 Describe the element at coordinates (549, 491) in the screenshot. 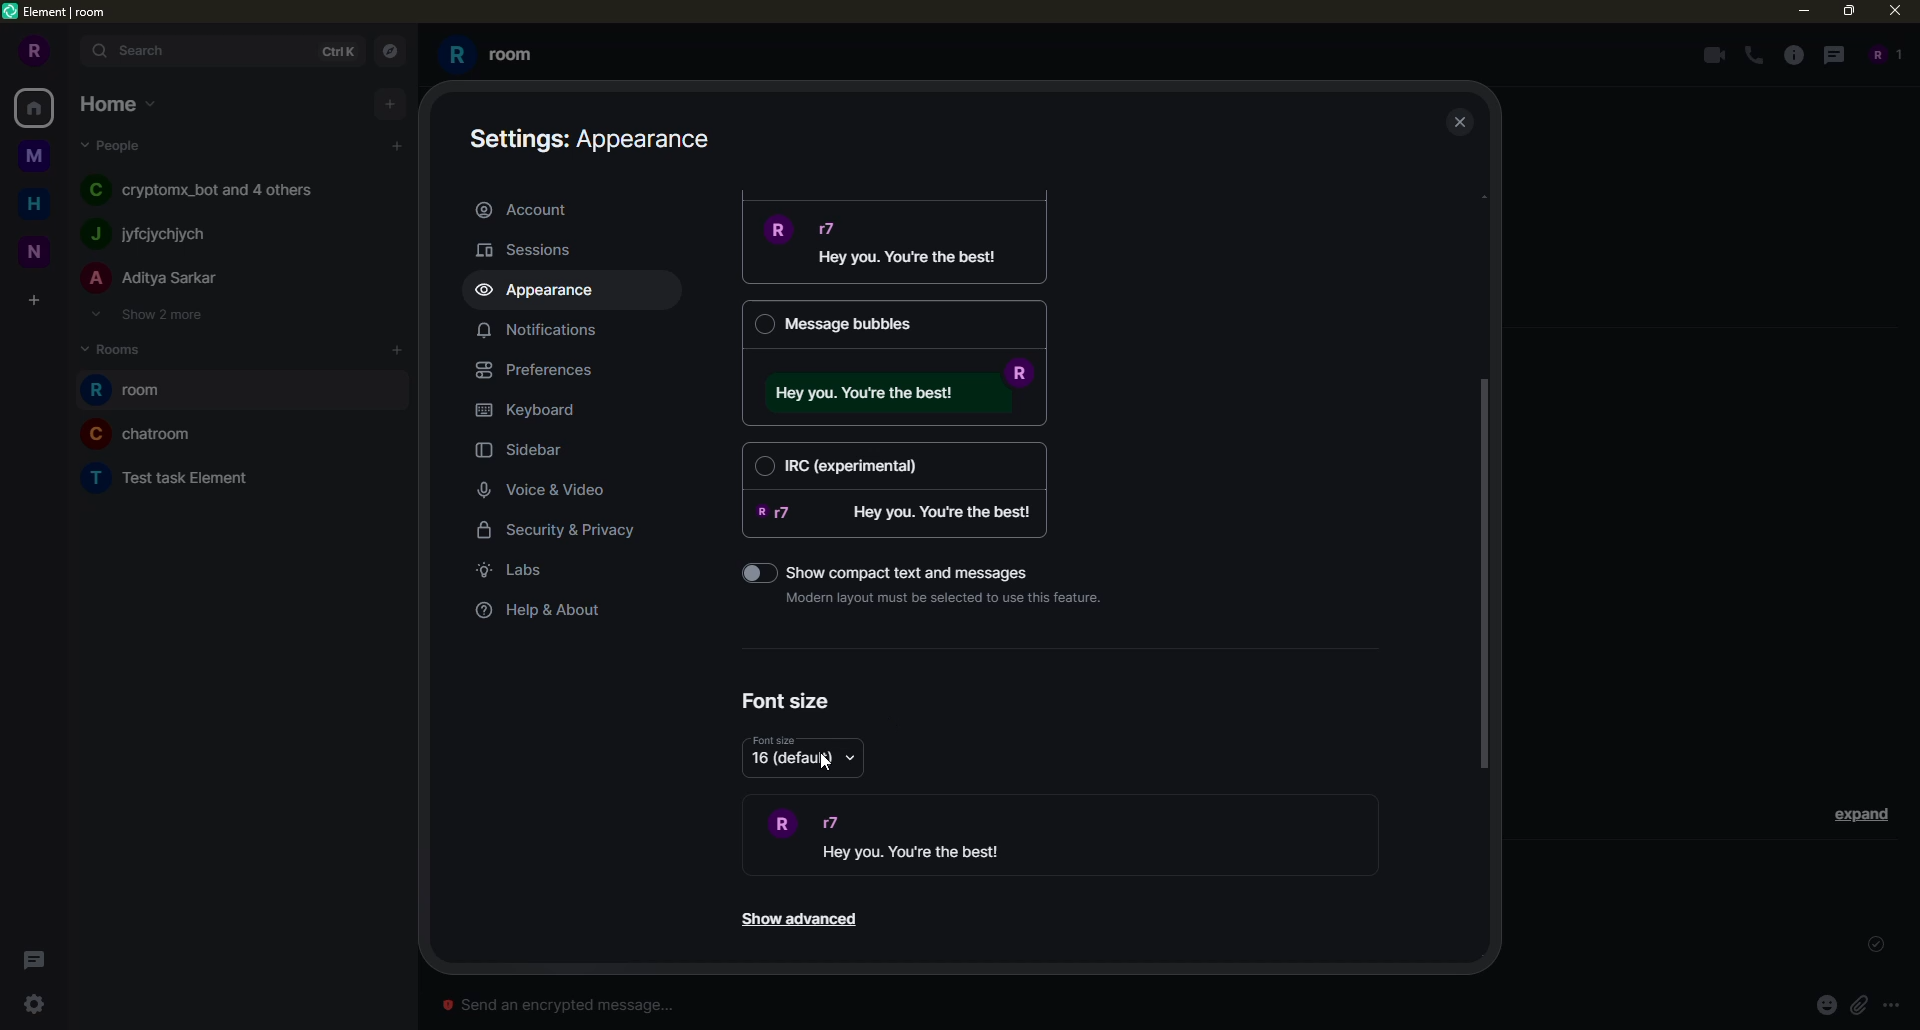

I see `voice & video` at that location.